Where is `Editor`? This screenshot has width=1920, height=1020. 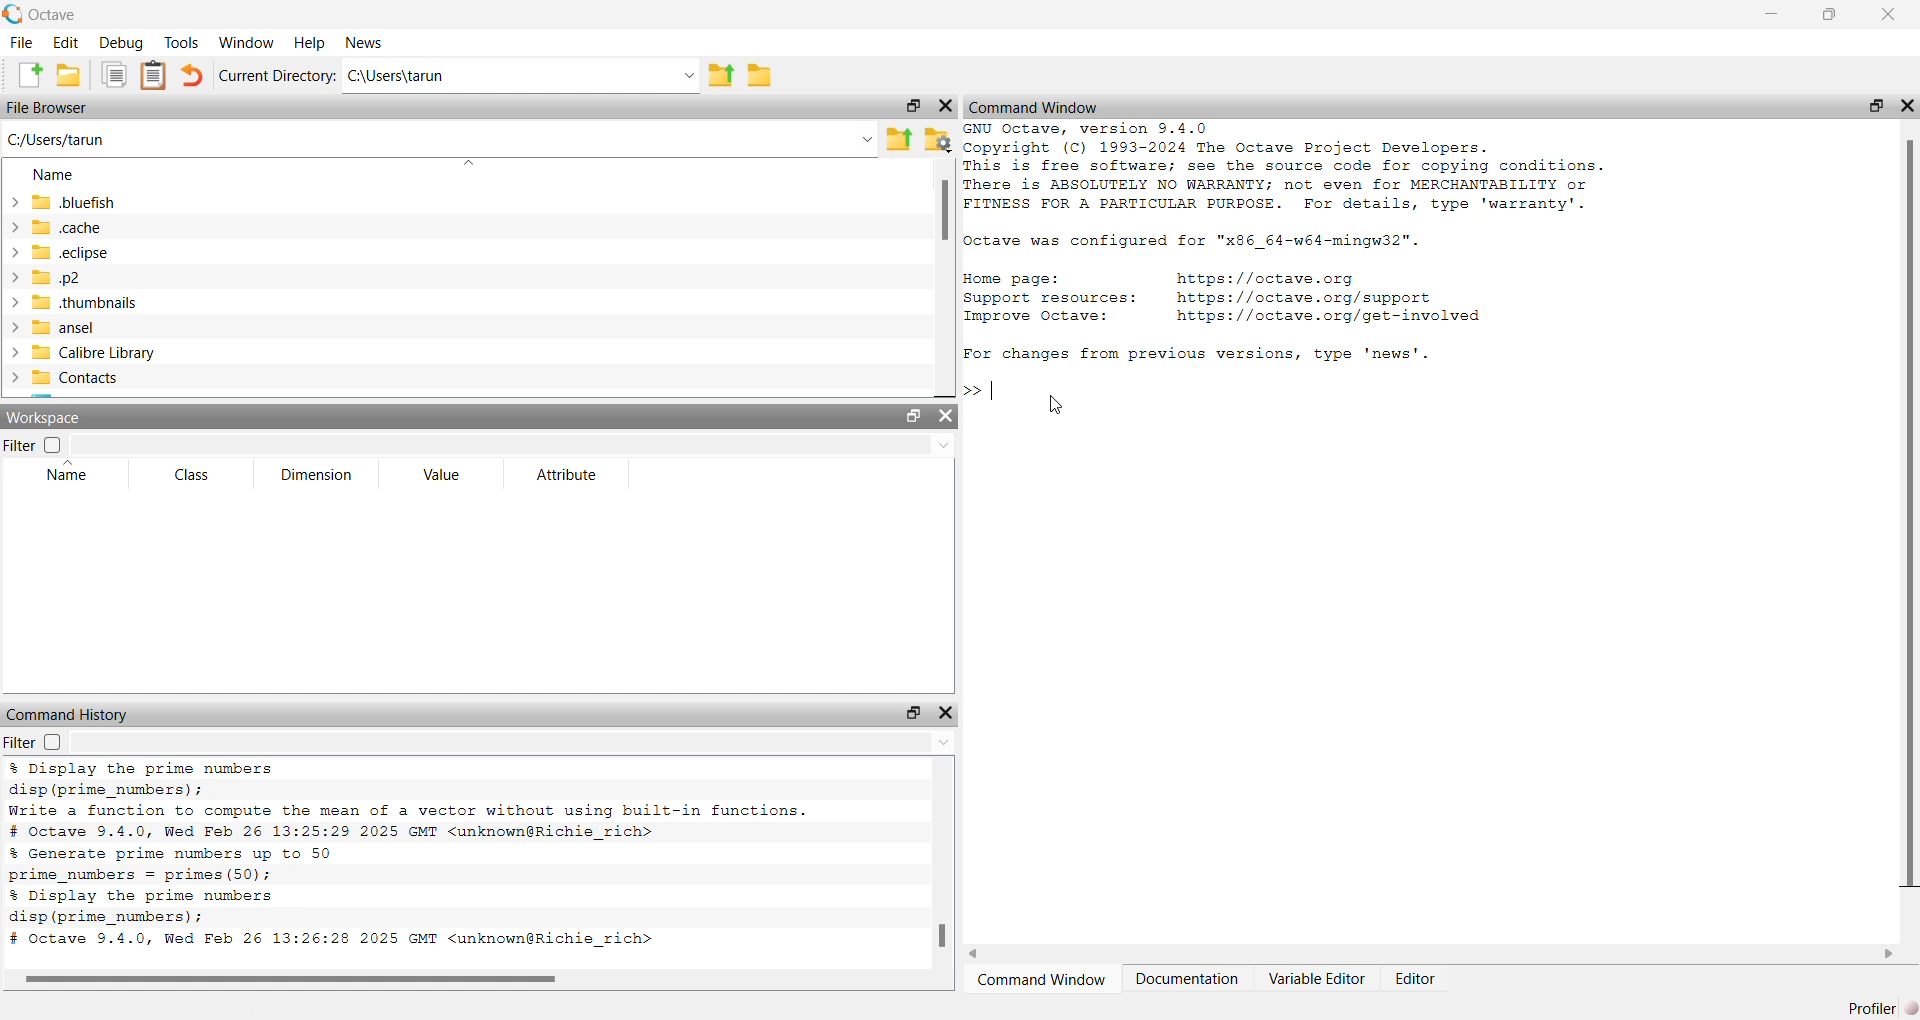
Editor is located at coordinates (1416, 979).